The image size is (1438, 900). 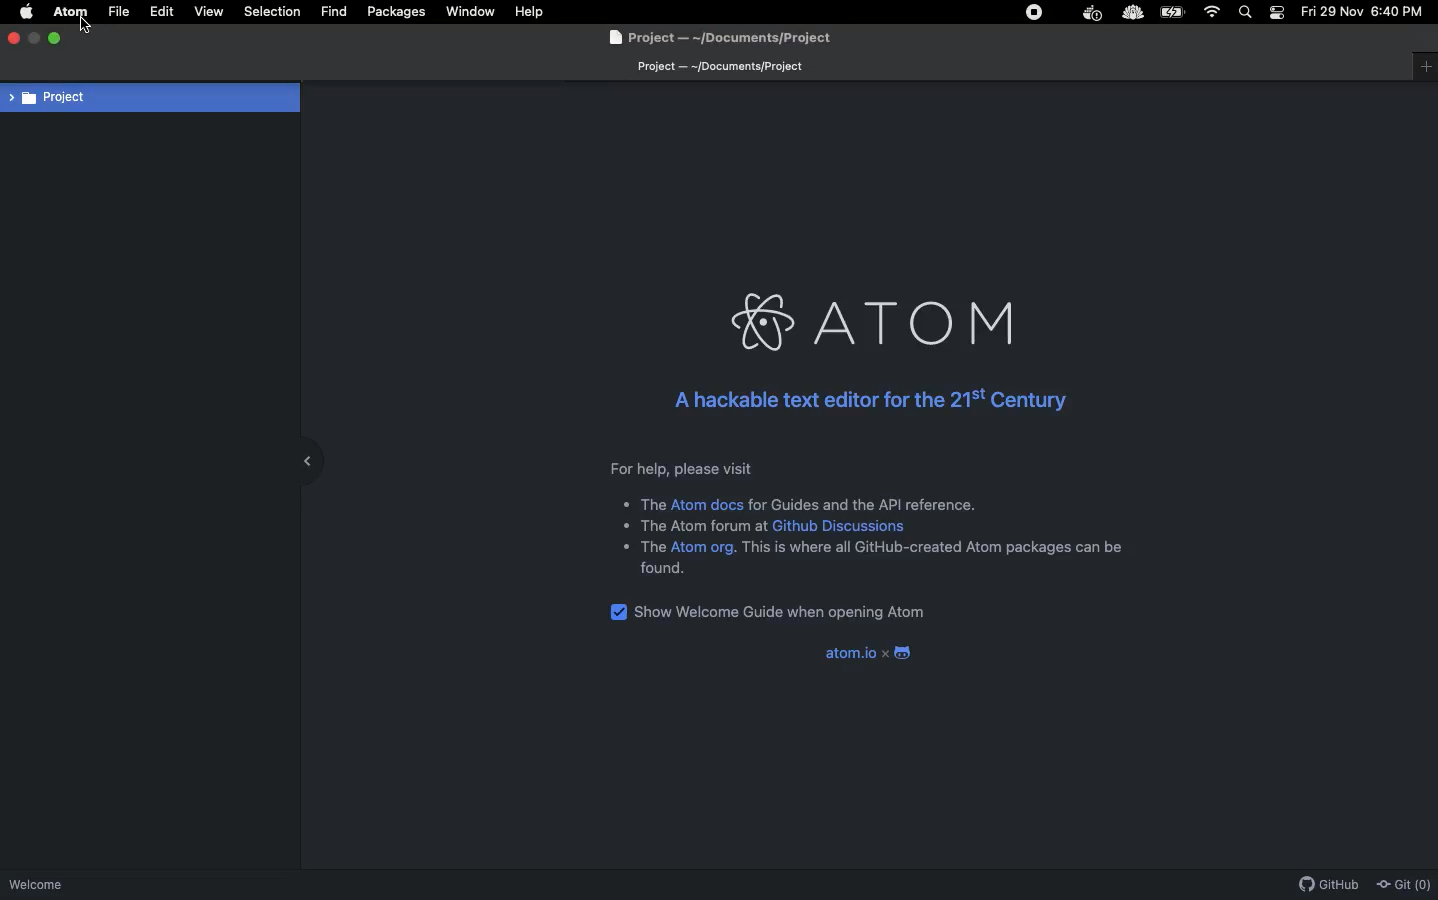 I want to click on Window, so click(x=474, y=12).